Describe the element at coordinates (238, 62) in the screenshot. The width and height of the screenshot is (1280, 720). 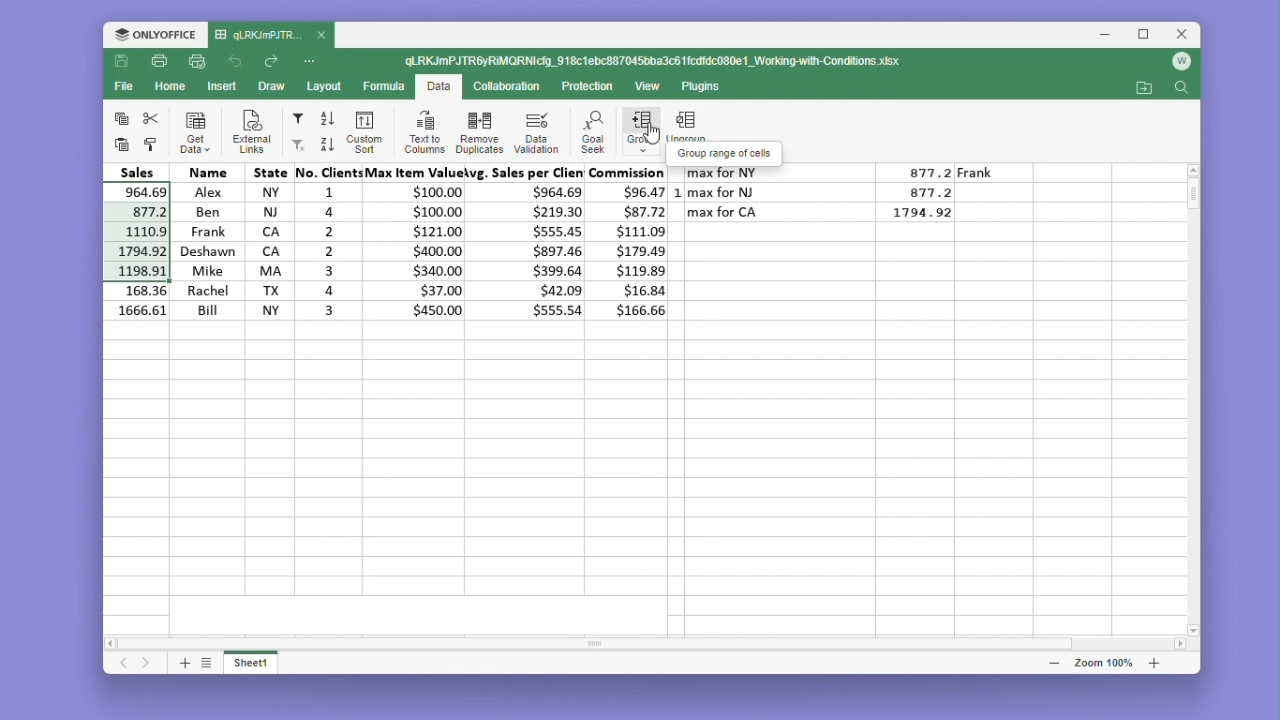
I see `Go back ` at that location.